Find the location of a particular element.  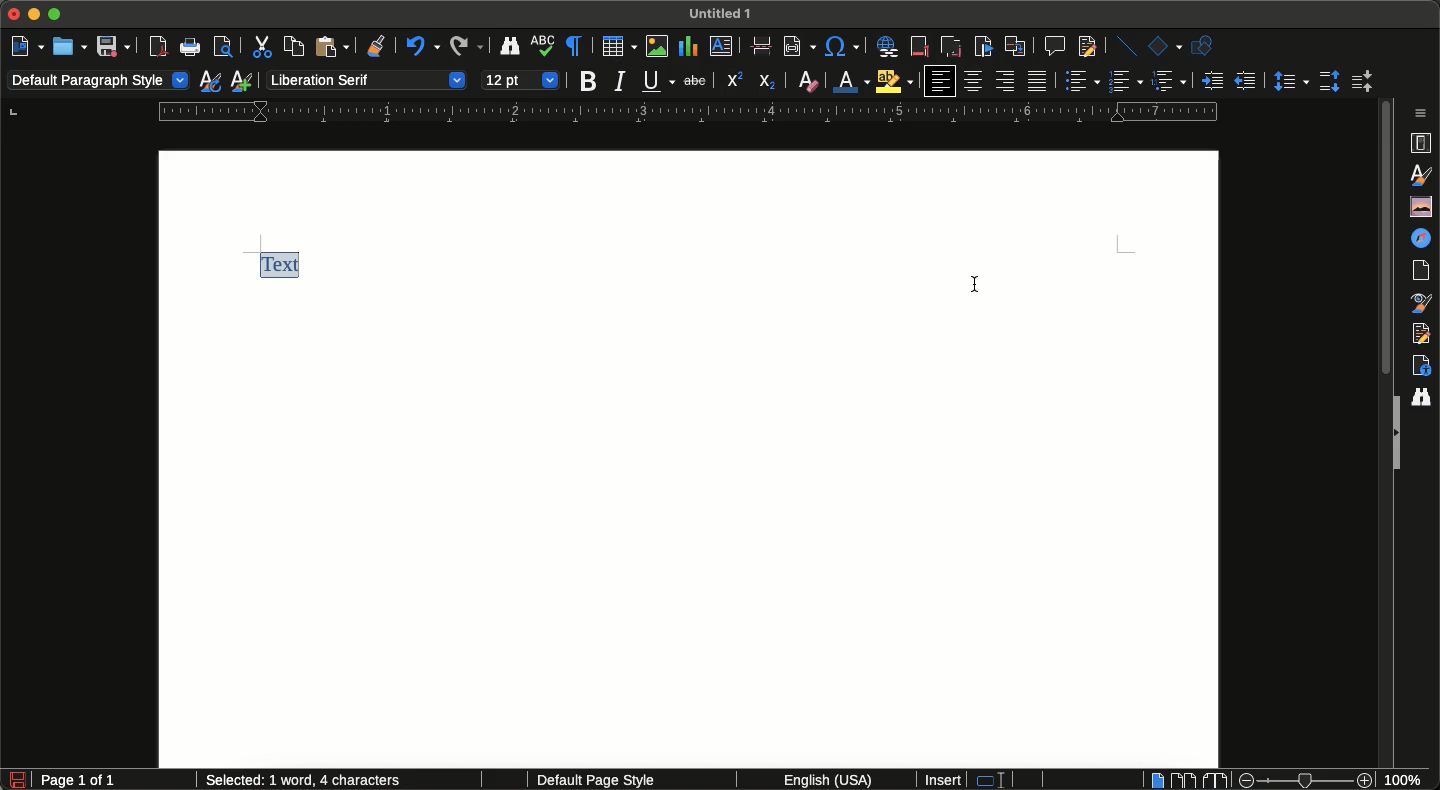

Redo is located at coordinates (466, 47).